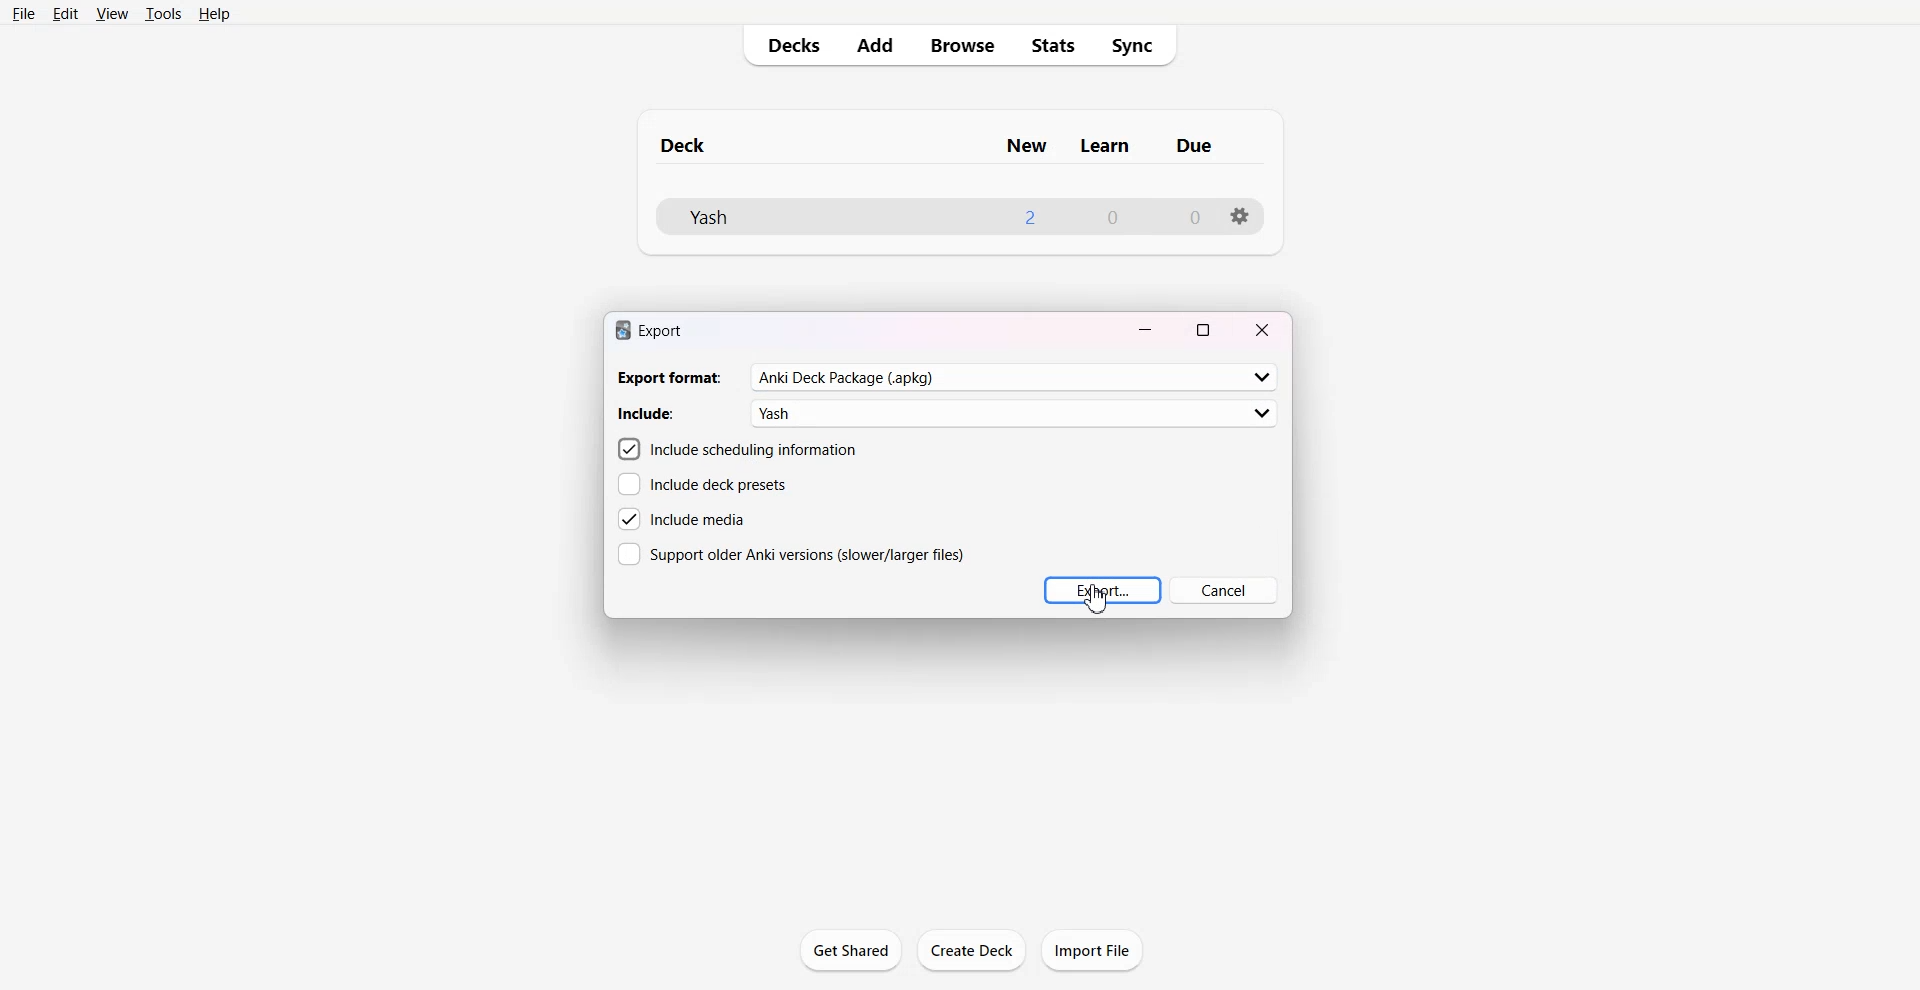 The width and height of the screenshot is (1920, 990). I want to click on 1, so click(1028, 216).